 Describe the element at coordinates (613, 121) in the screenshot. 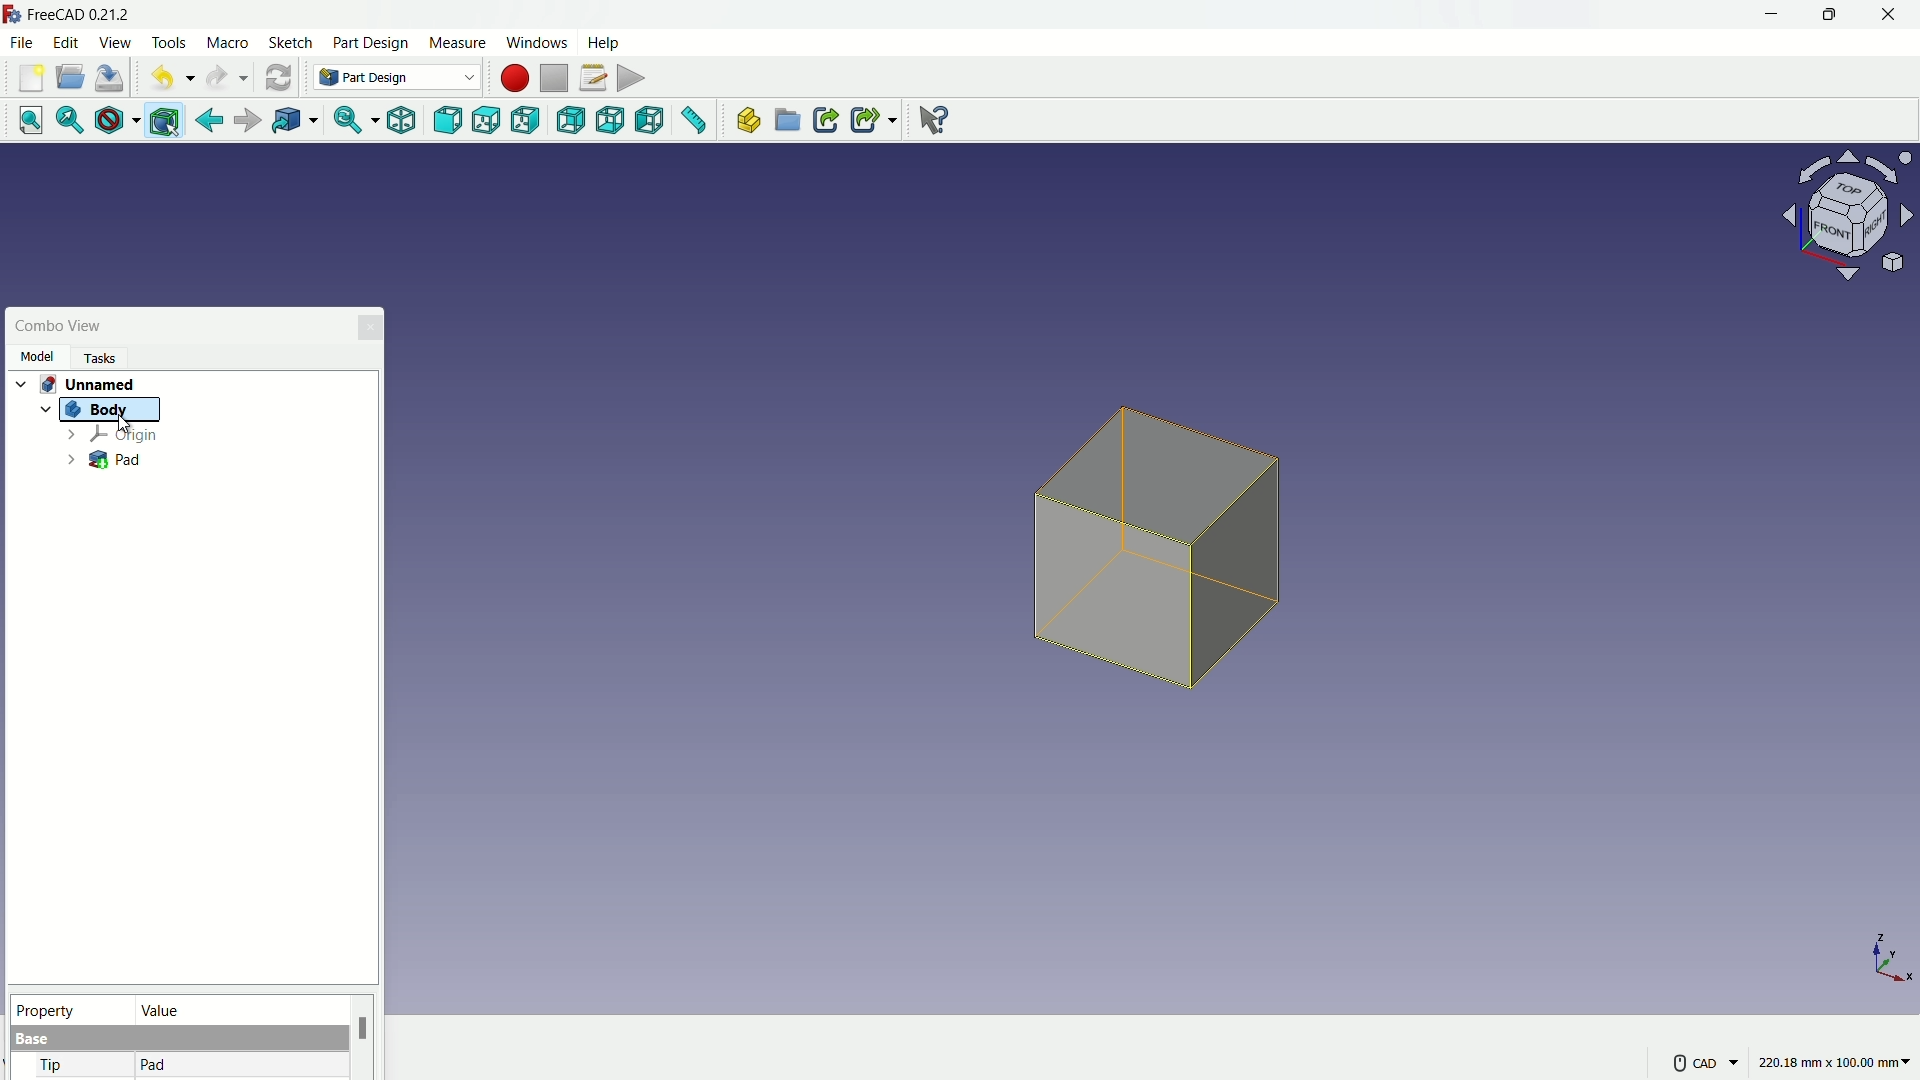

I see `bottom view` at that location.